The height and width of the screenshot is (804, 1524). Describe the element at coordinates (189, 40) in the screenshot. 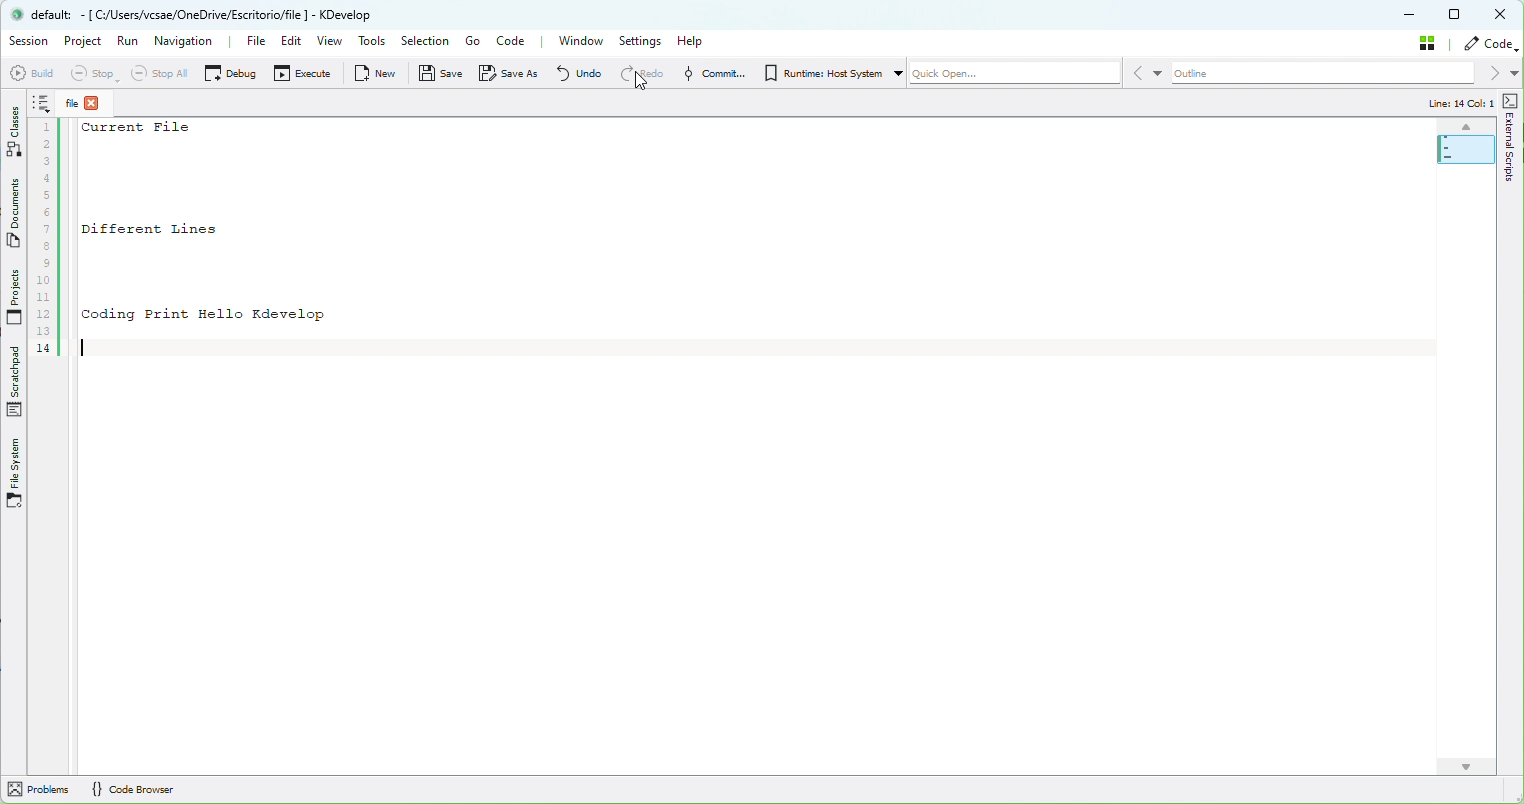

I see `Navigation` at that location.